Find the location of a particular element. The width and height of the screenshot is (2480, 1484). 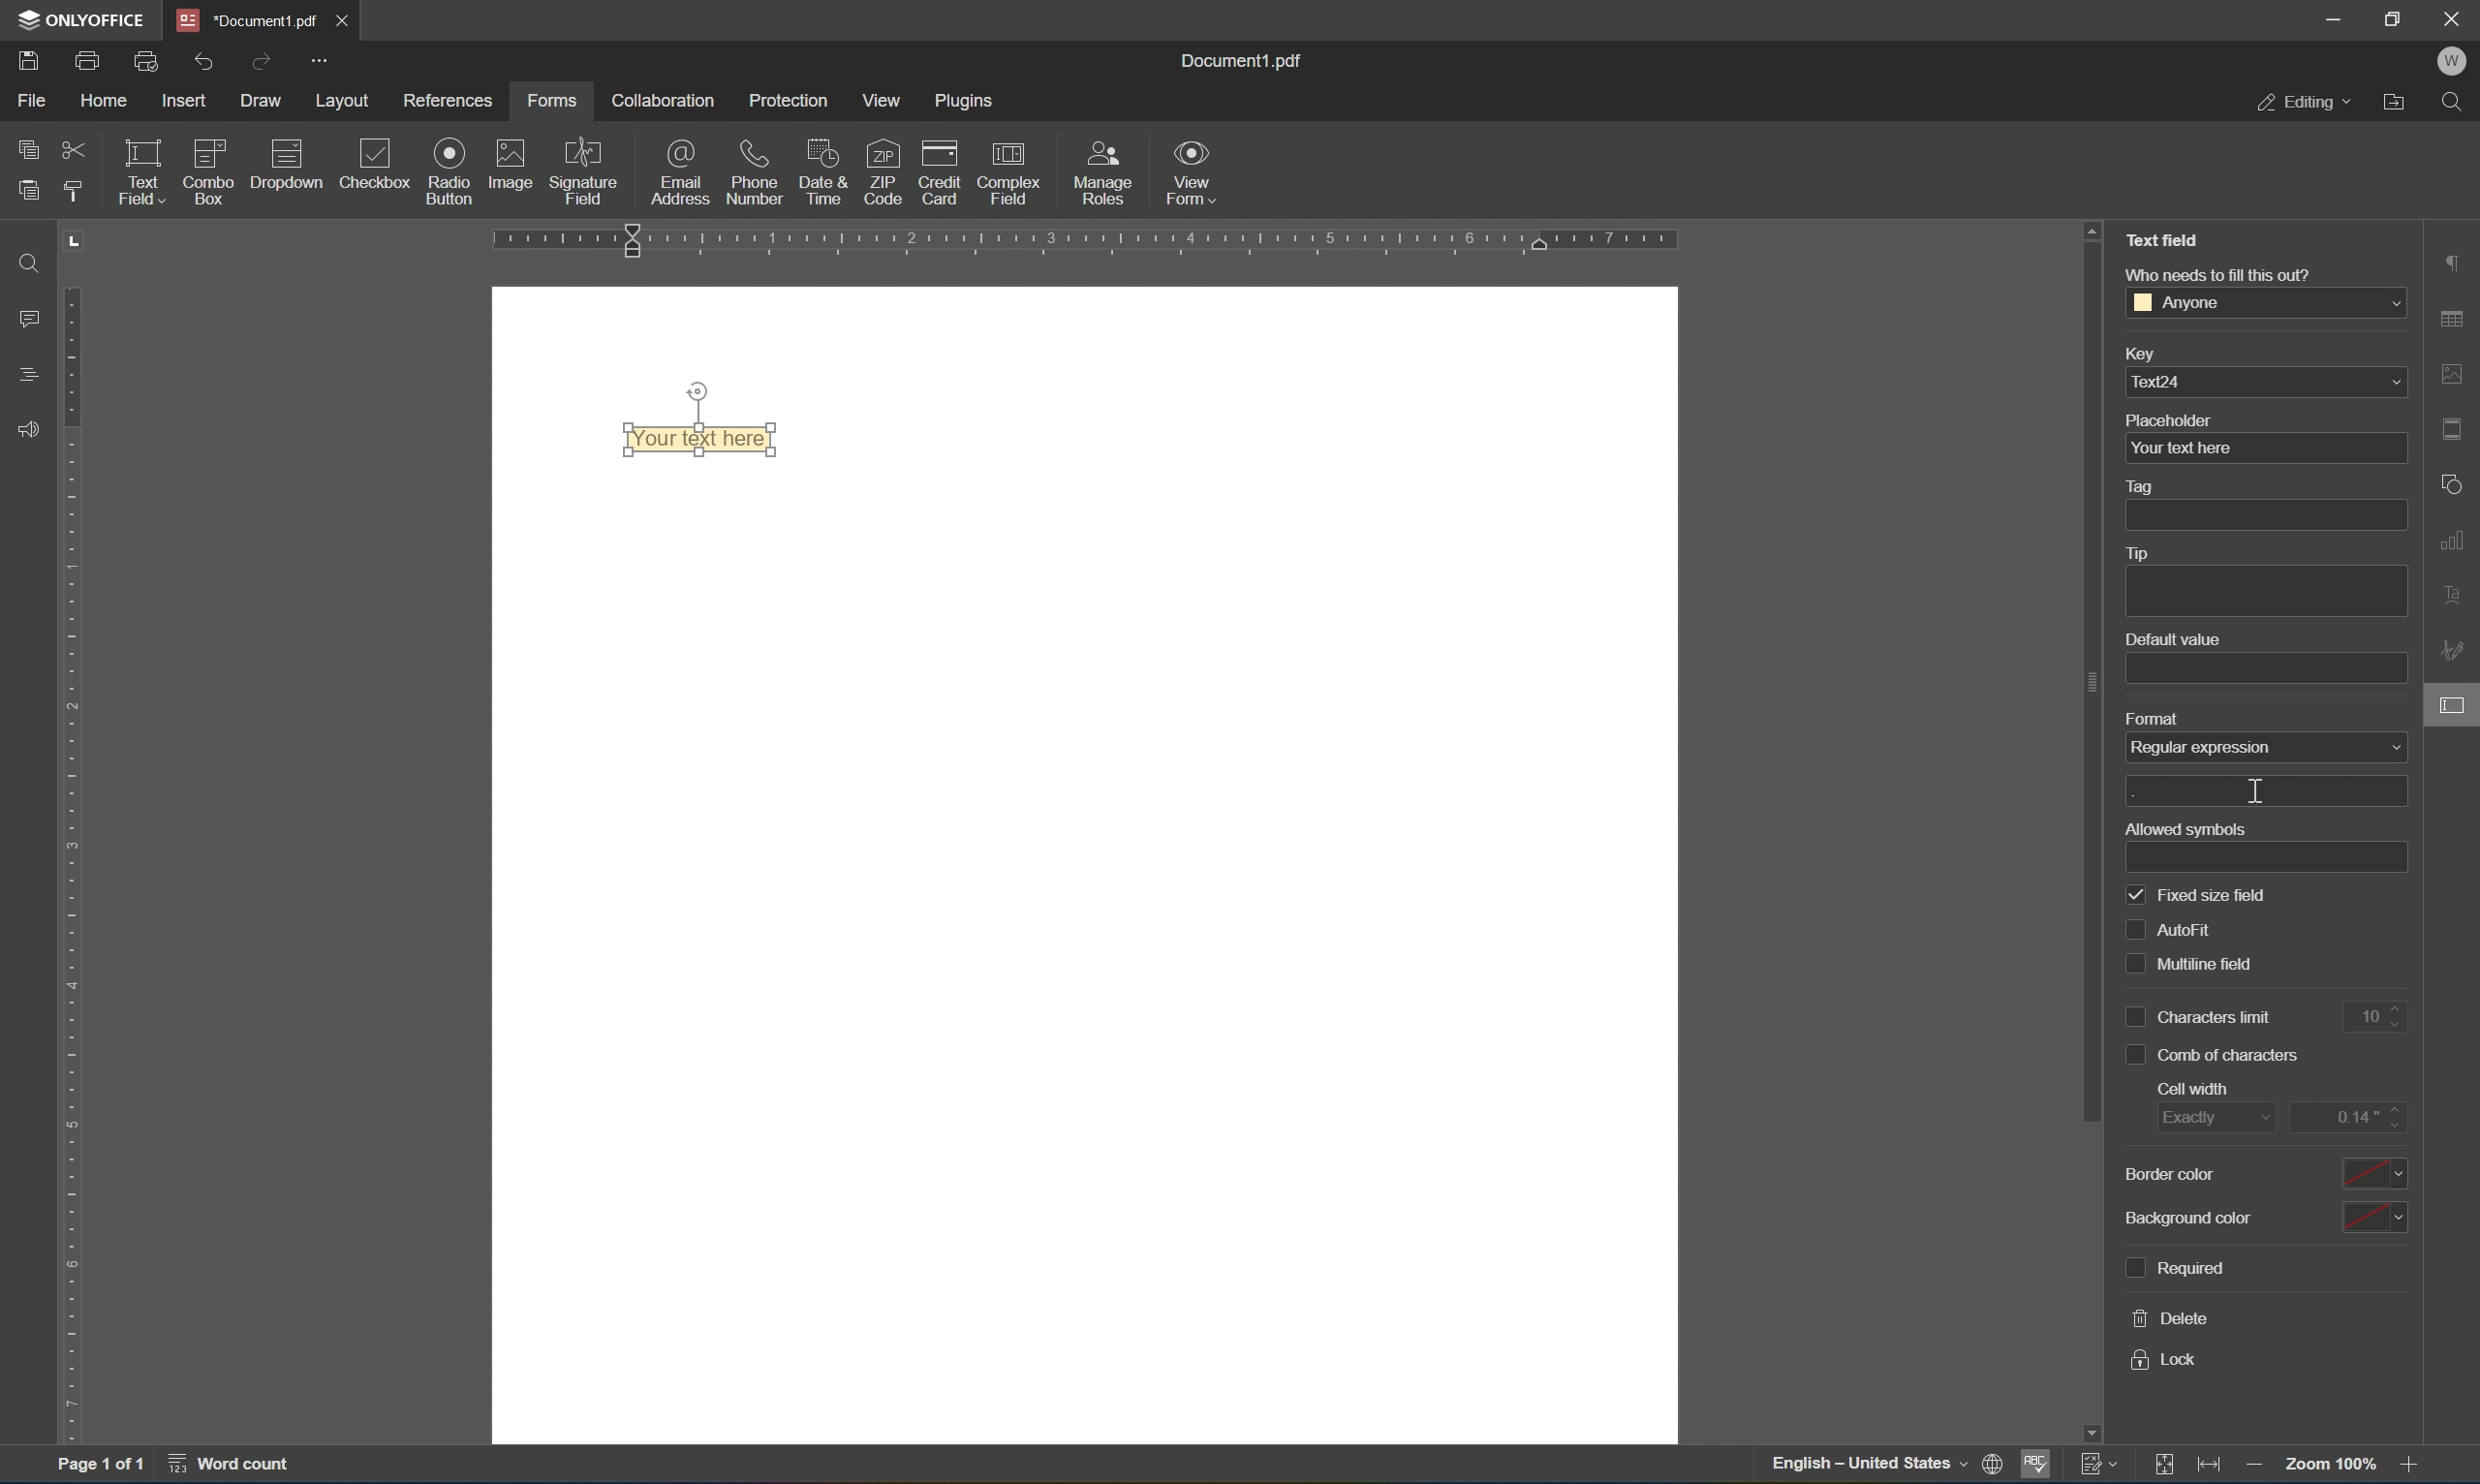

save is located at coordinates (28, 64).